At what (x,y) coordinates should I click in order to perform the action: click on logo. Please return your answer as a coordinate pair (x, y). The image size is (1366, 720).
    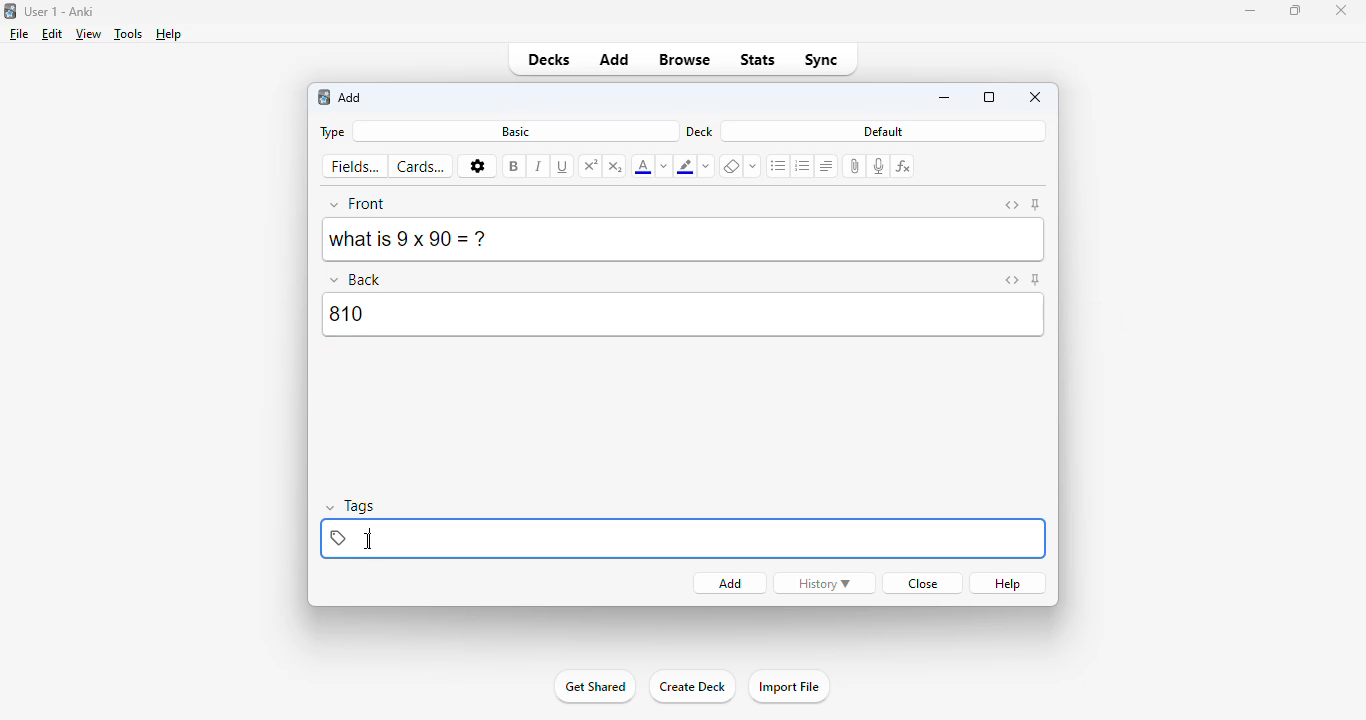
    Looking at the image, I should click on (9, 11).